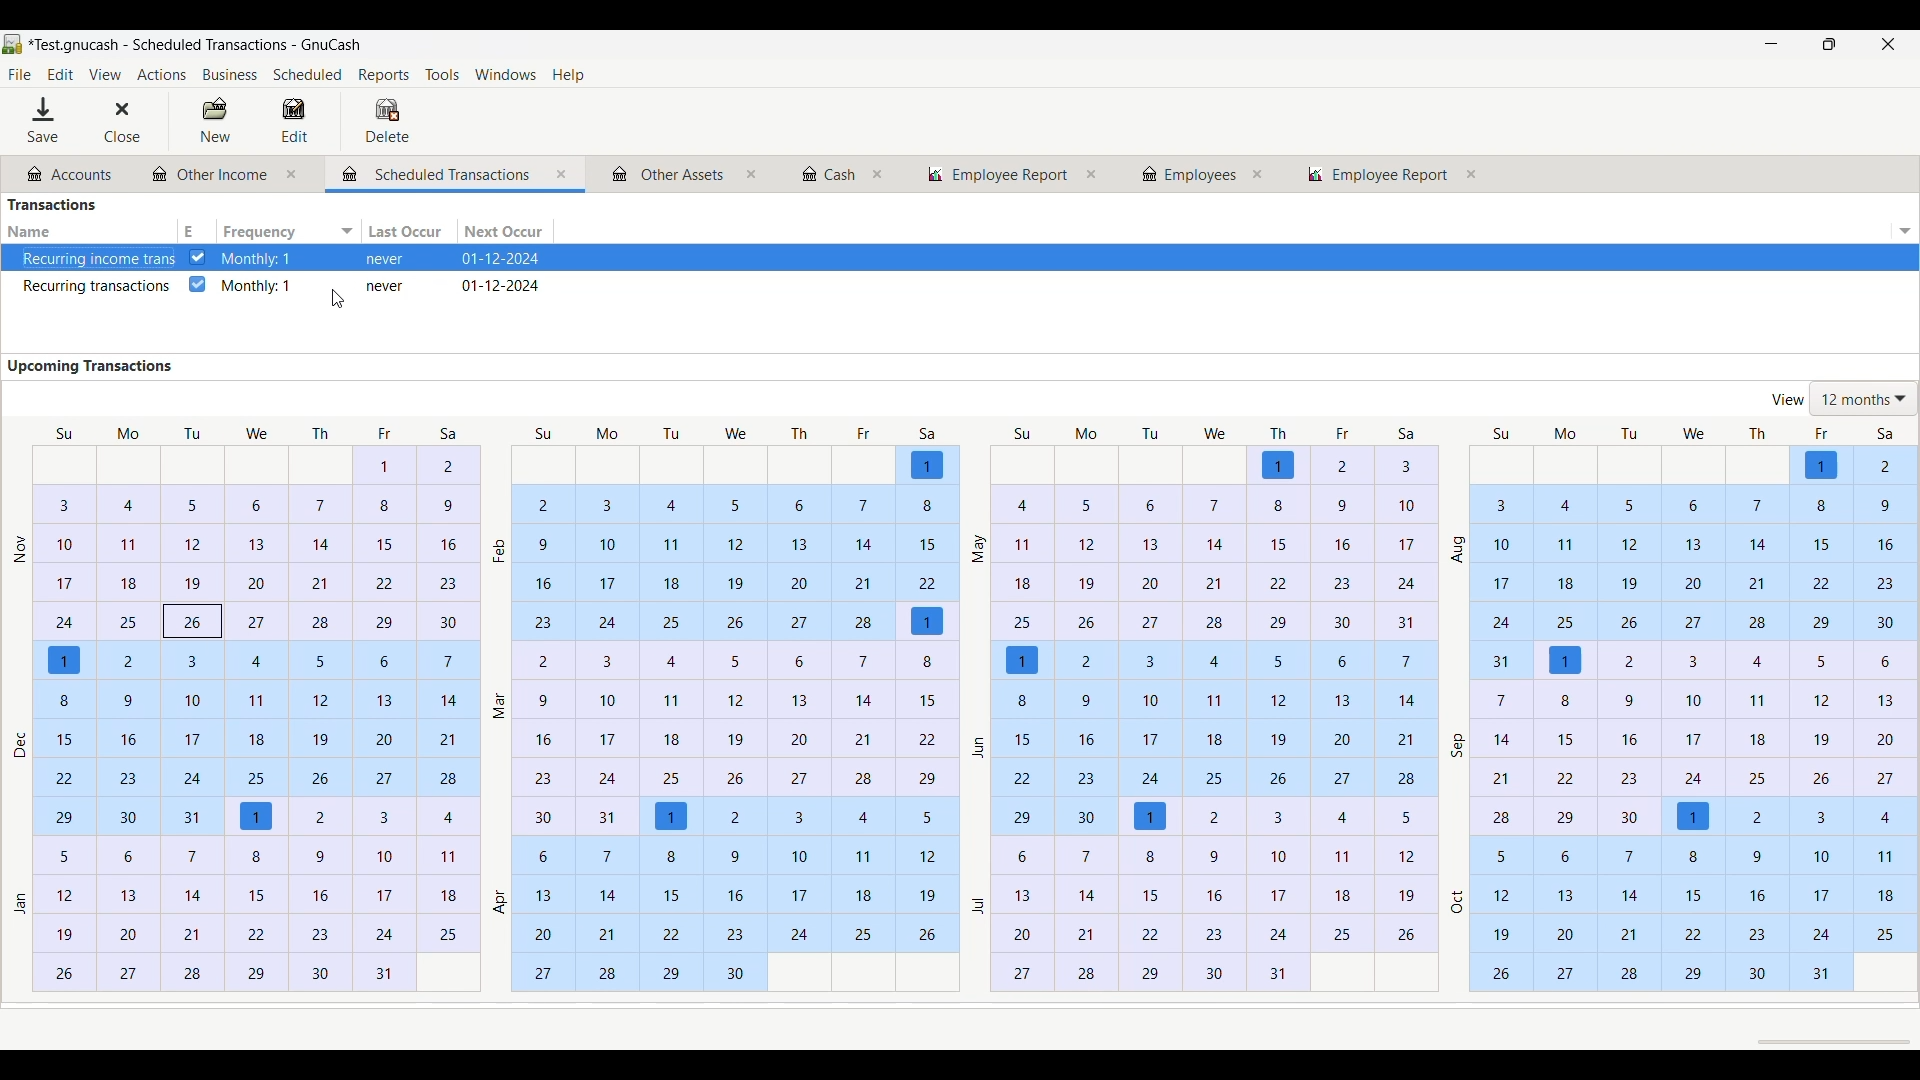 The width and height of the screenshot is (1920, 1080). I want to click on close, so click(1260, 174).